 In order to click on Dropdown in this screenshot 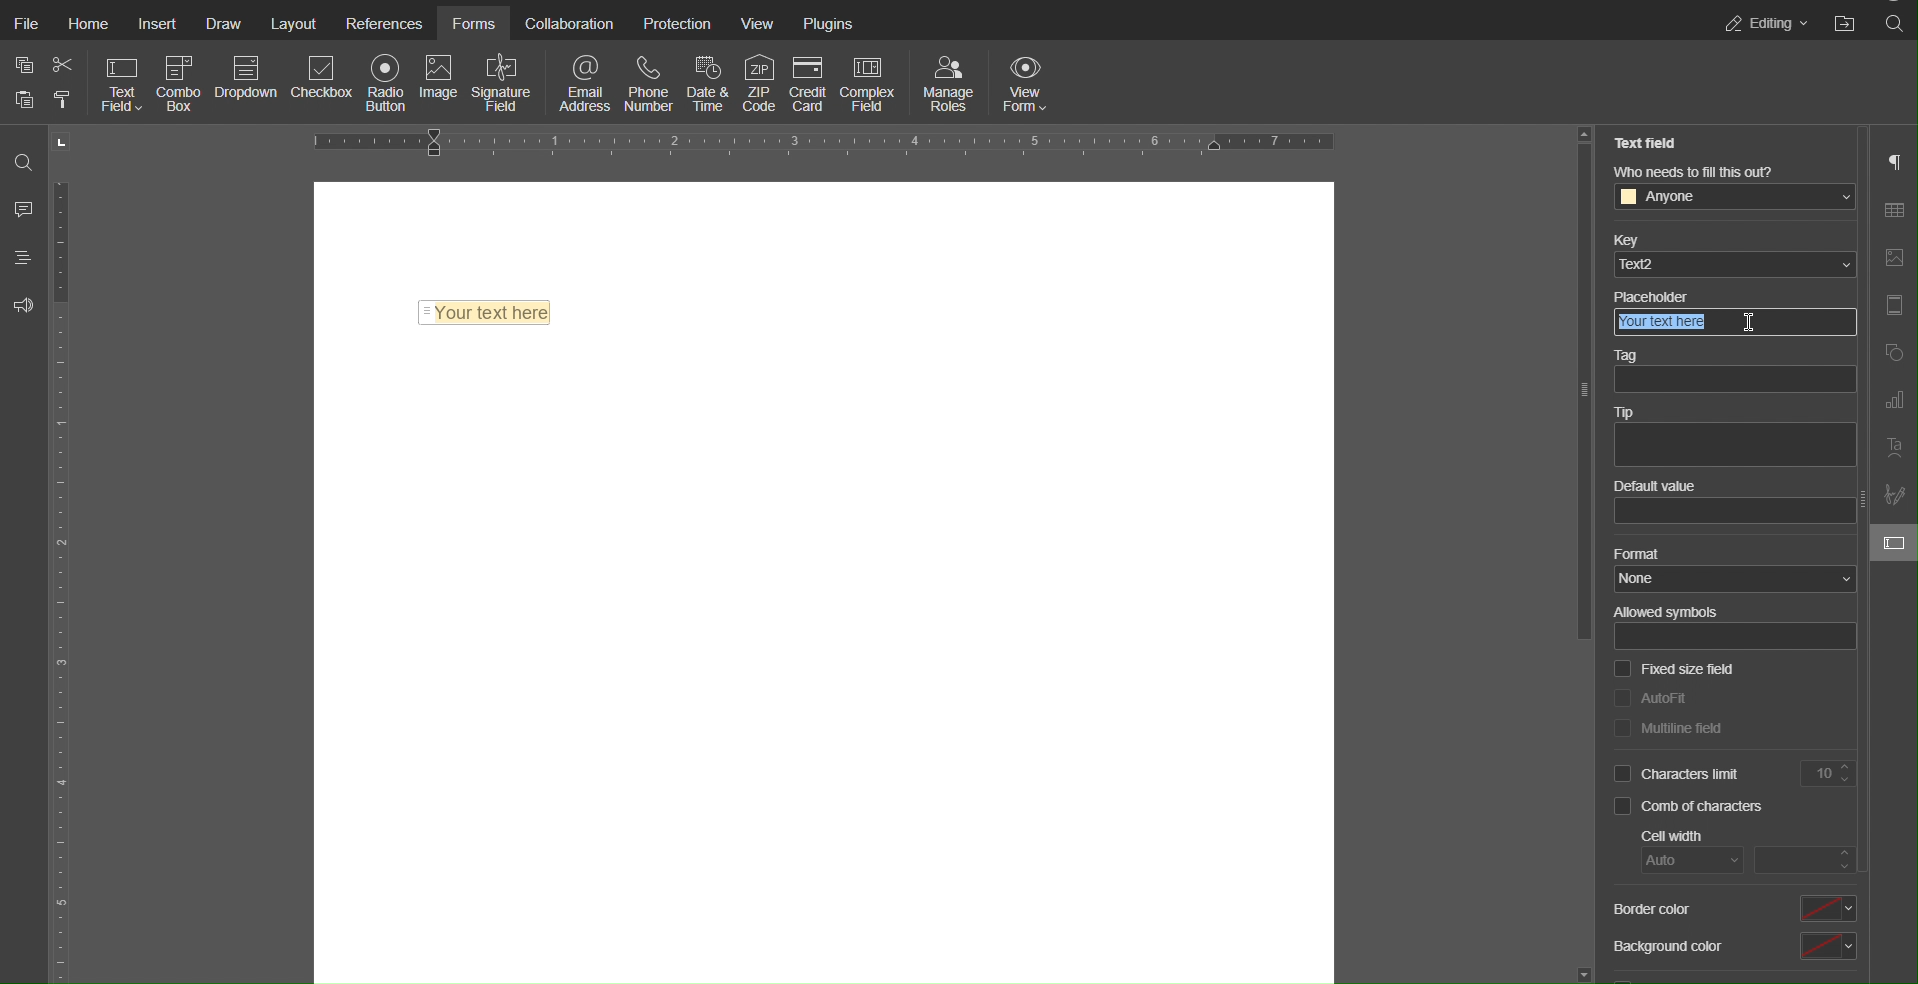, I will do `click(248, 84)`.